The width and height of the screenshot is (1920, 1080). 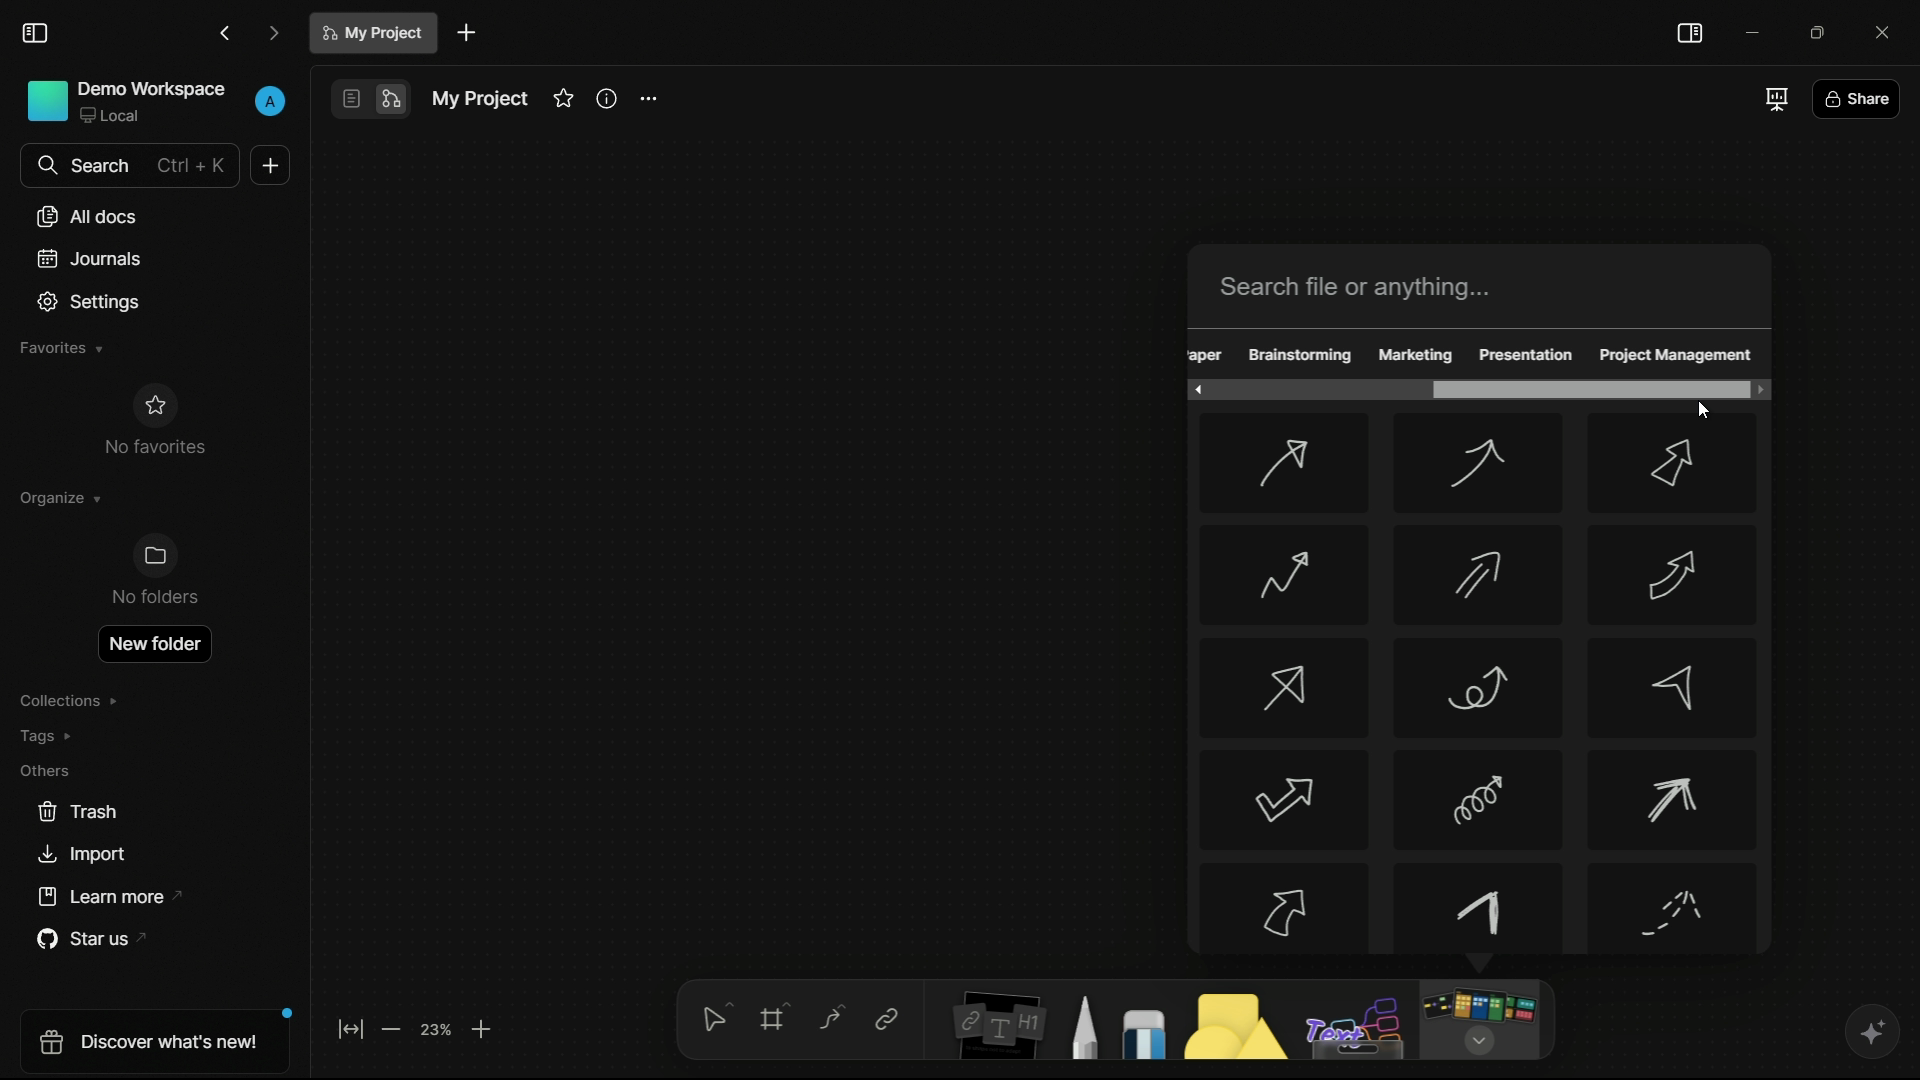 What do you see at coordinates (1676, 356) in the screenshot?
I see `project management` at bounding box center [1676, 356].